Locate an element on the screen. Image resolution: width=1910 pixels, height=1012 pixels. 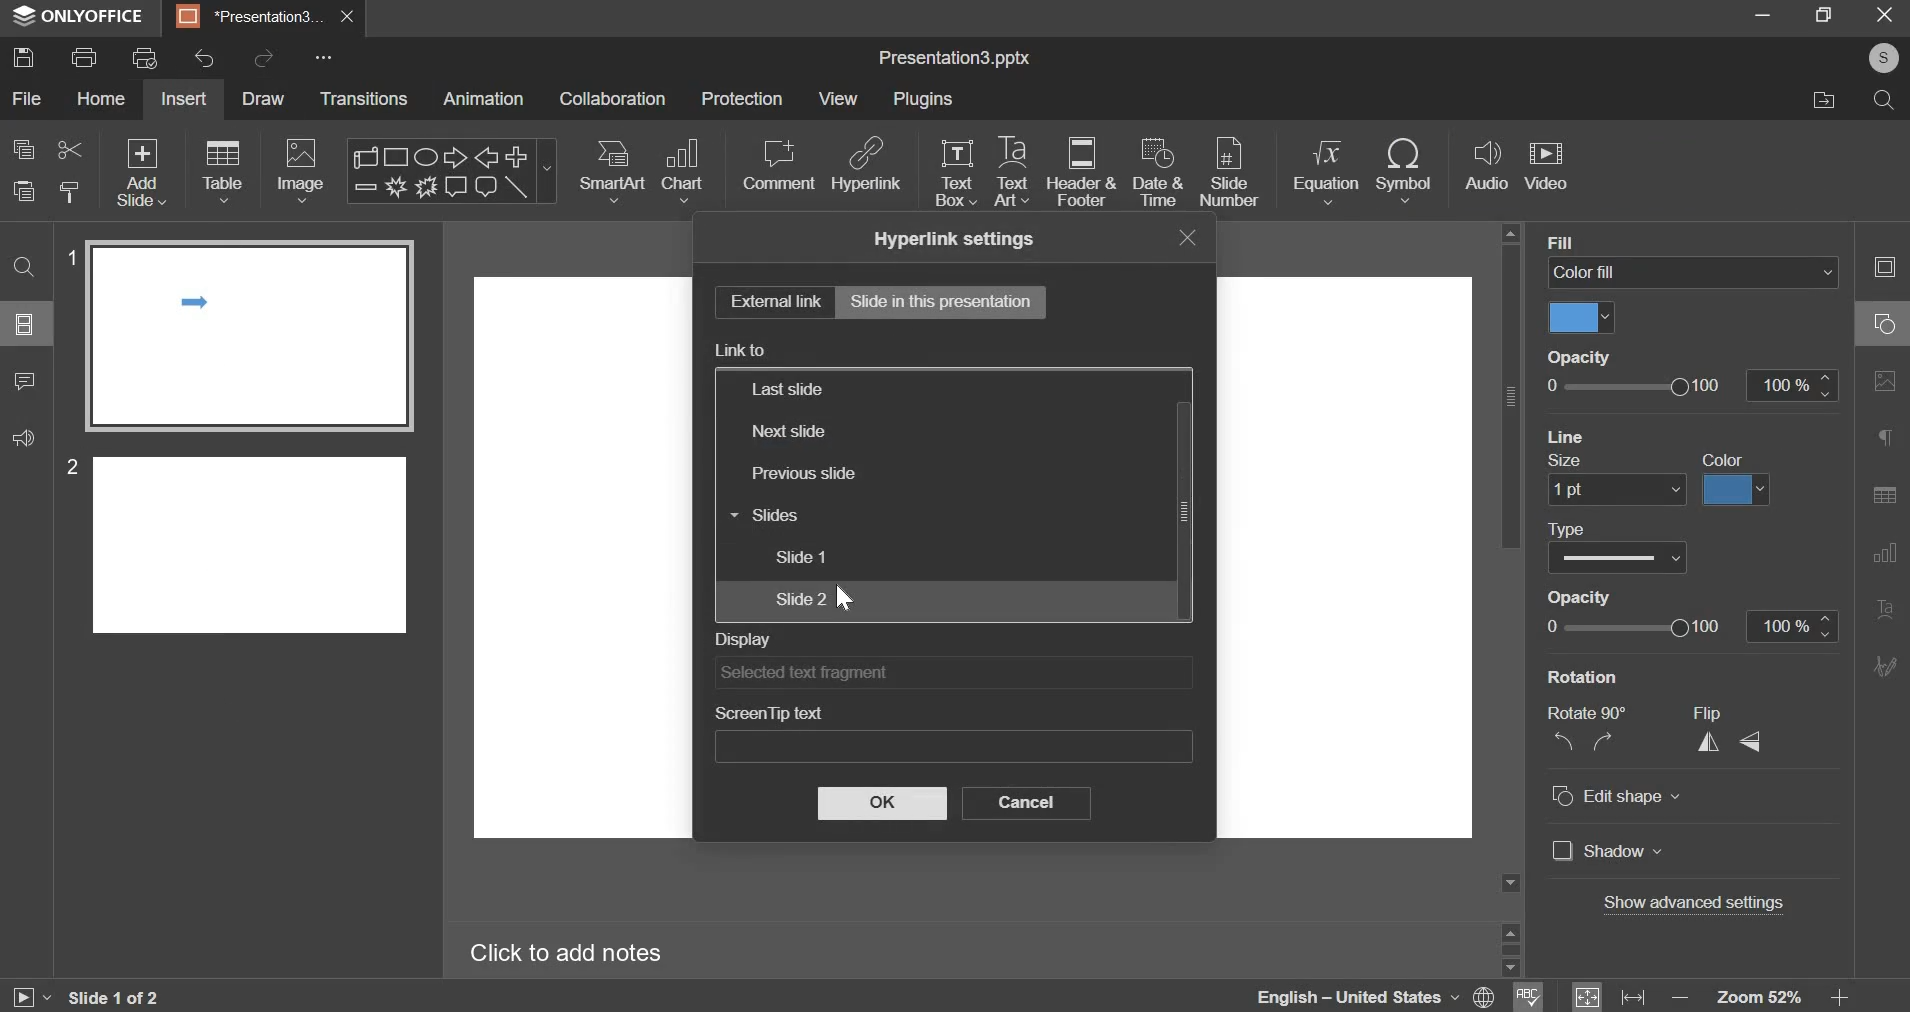
slide 2 preview is located at coordinates (251, 542).